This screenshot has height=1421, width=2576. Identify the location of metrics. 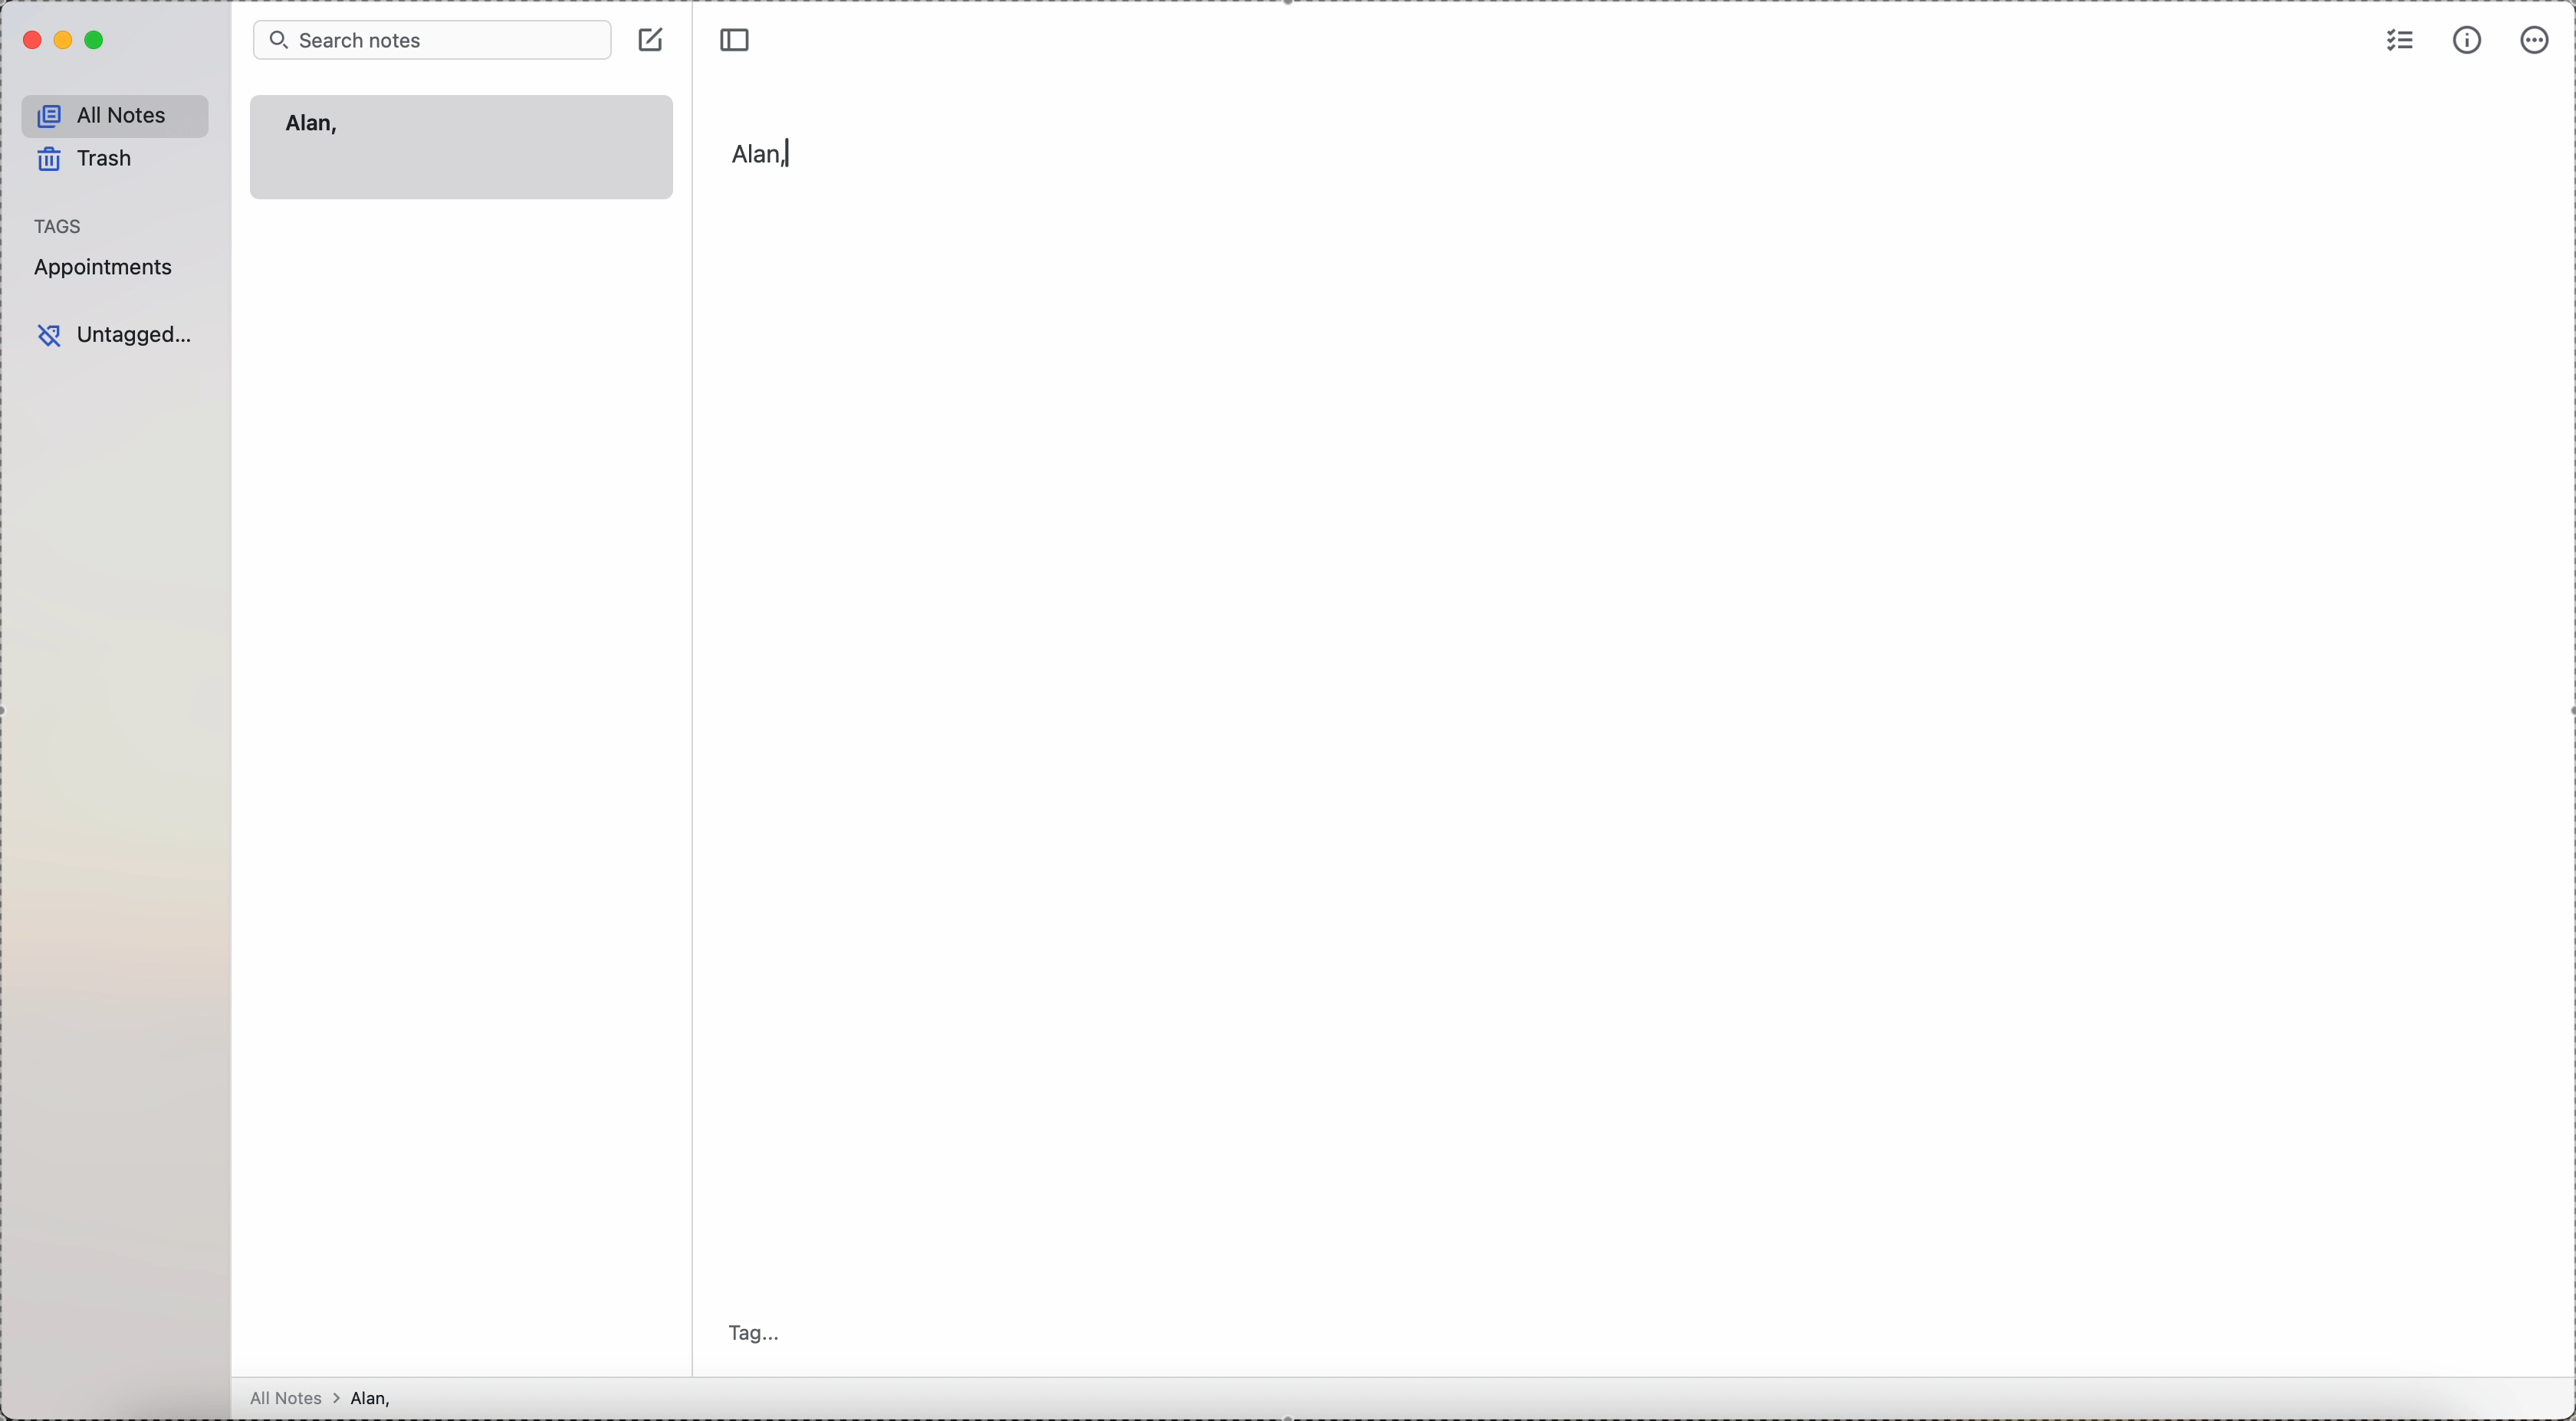
(2468, 41).